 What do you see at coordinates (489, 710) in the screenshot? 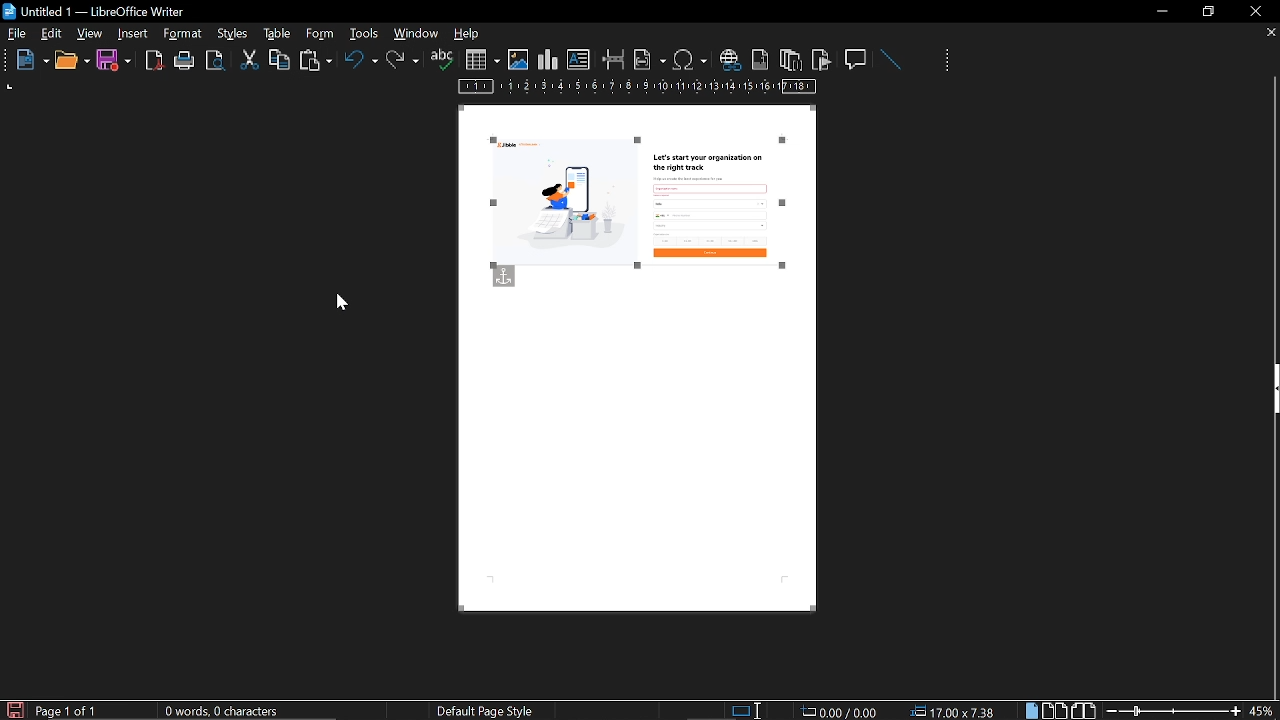
I see `page style` at bounding box center [489, 710].